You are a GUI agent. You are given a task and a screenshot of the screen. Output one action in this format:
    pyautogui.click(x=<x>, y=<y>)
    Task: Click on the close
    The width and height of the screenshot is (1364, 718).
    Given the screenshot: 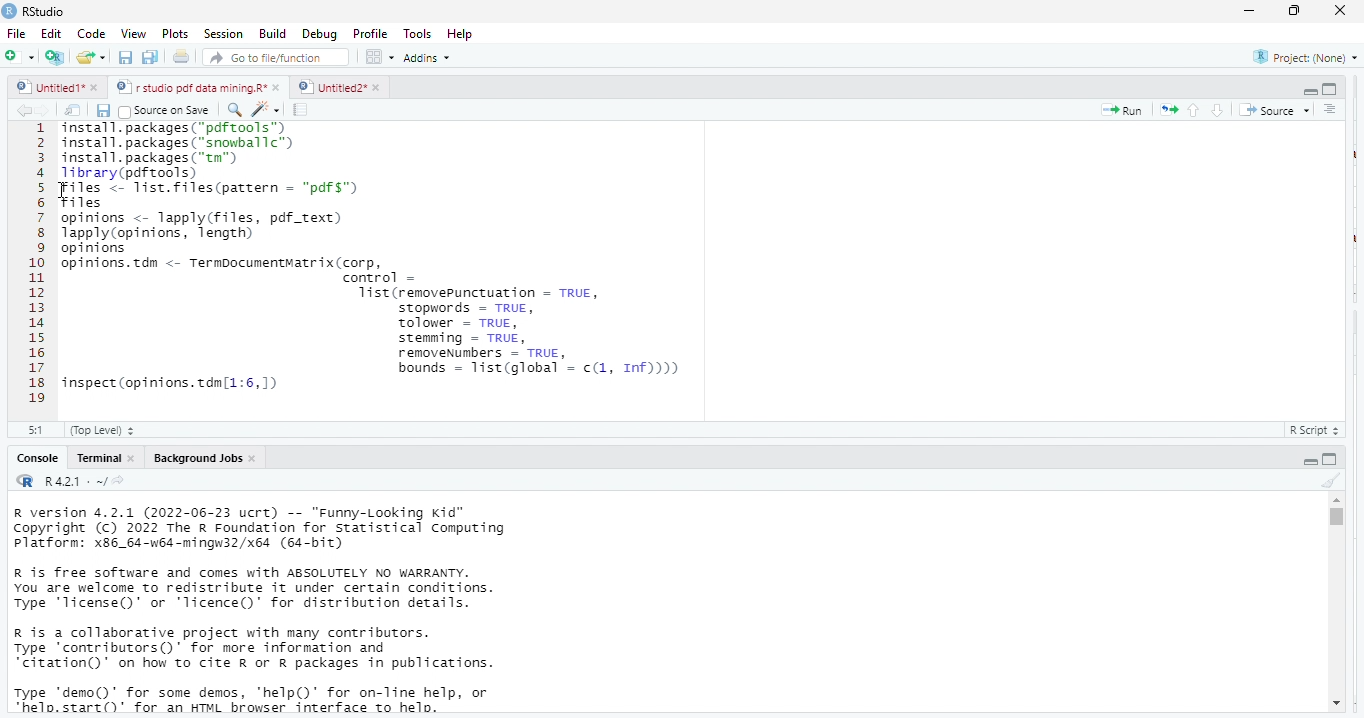 What is the action you would take?
    pyautogui.click(x=376, y=87)
    